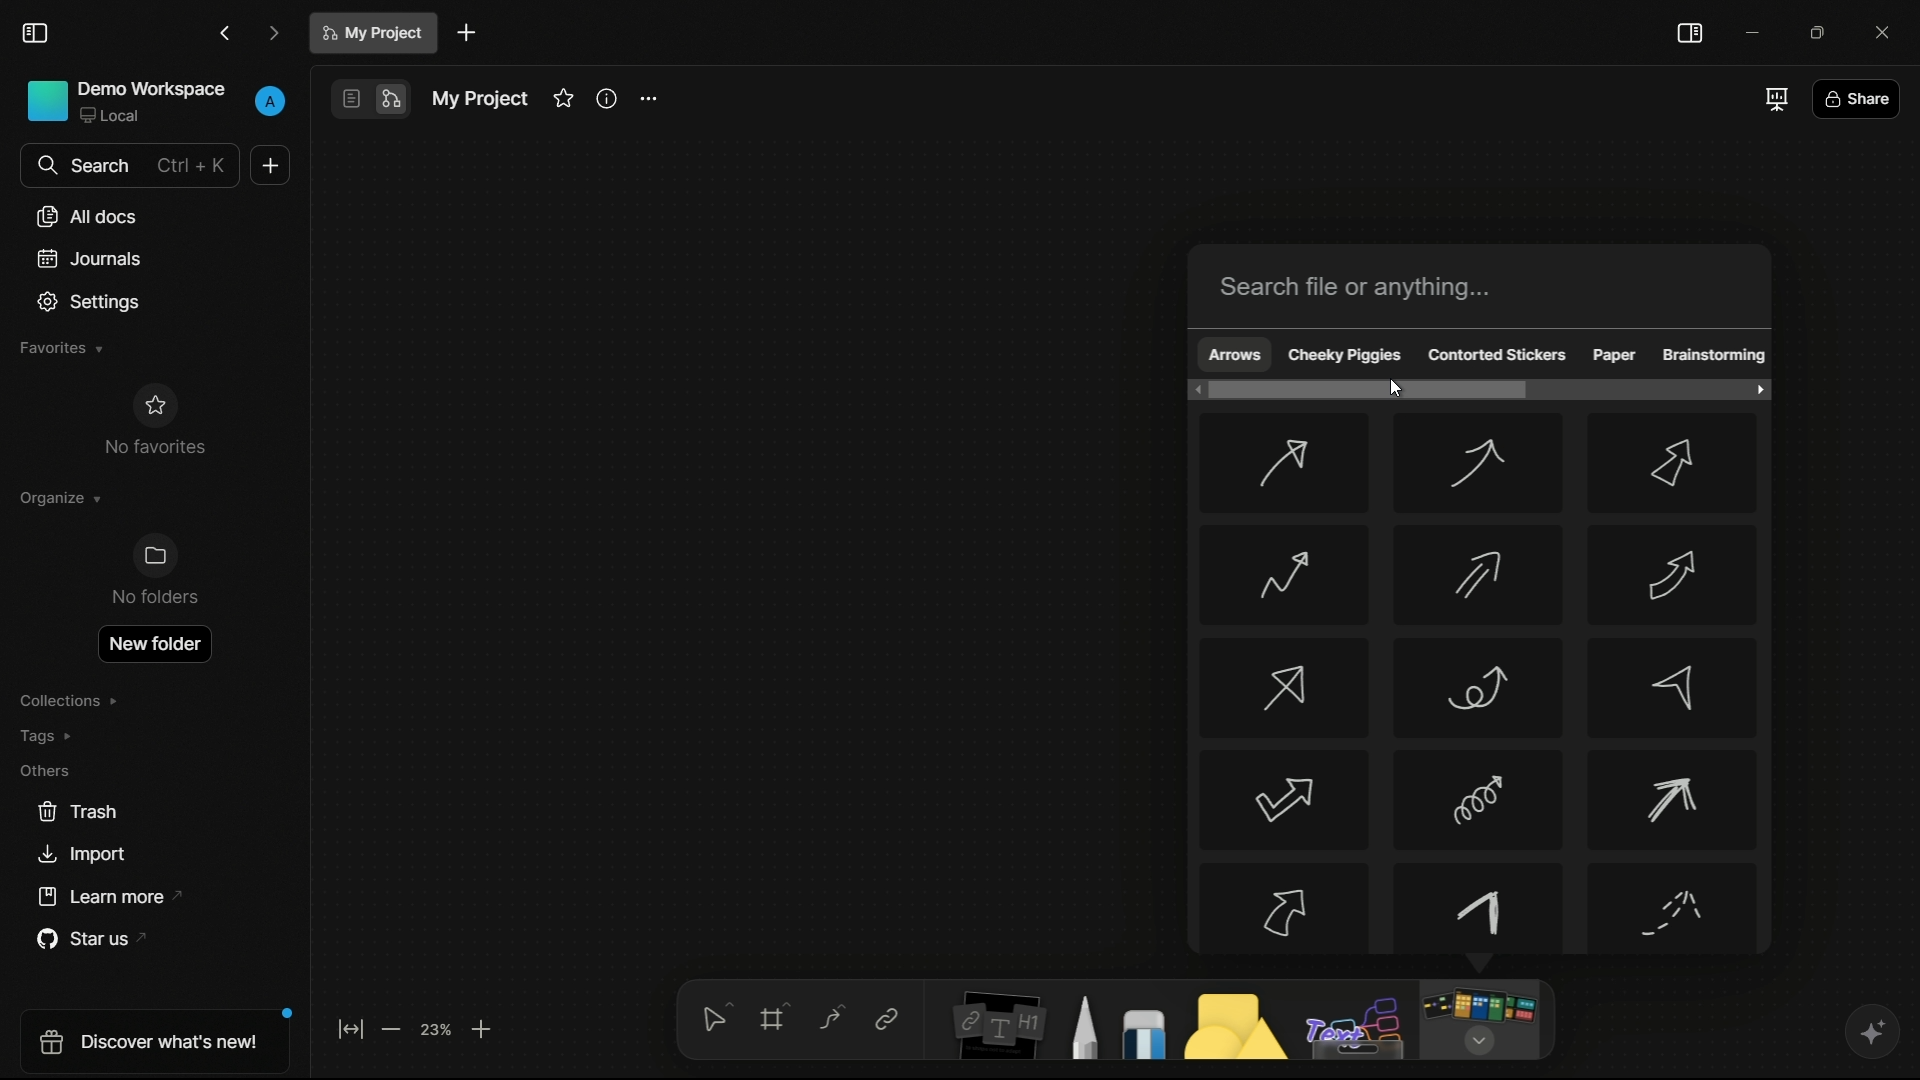  What do you see at coordinates (437, 1028) in the screenshot?
I see `zoom factor` at bounding box center [437, 1028].